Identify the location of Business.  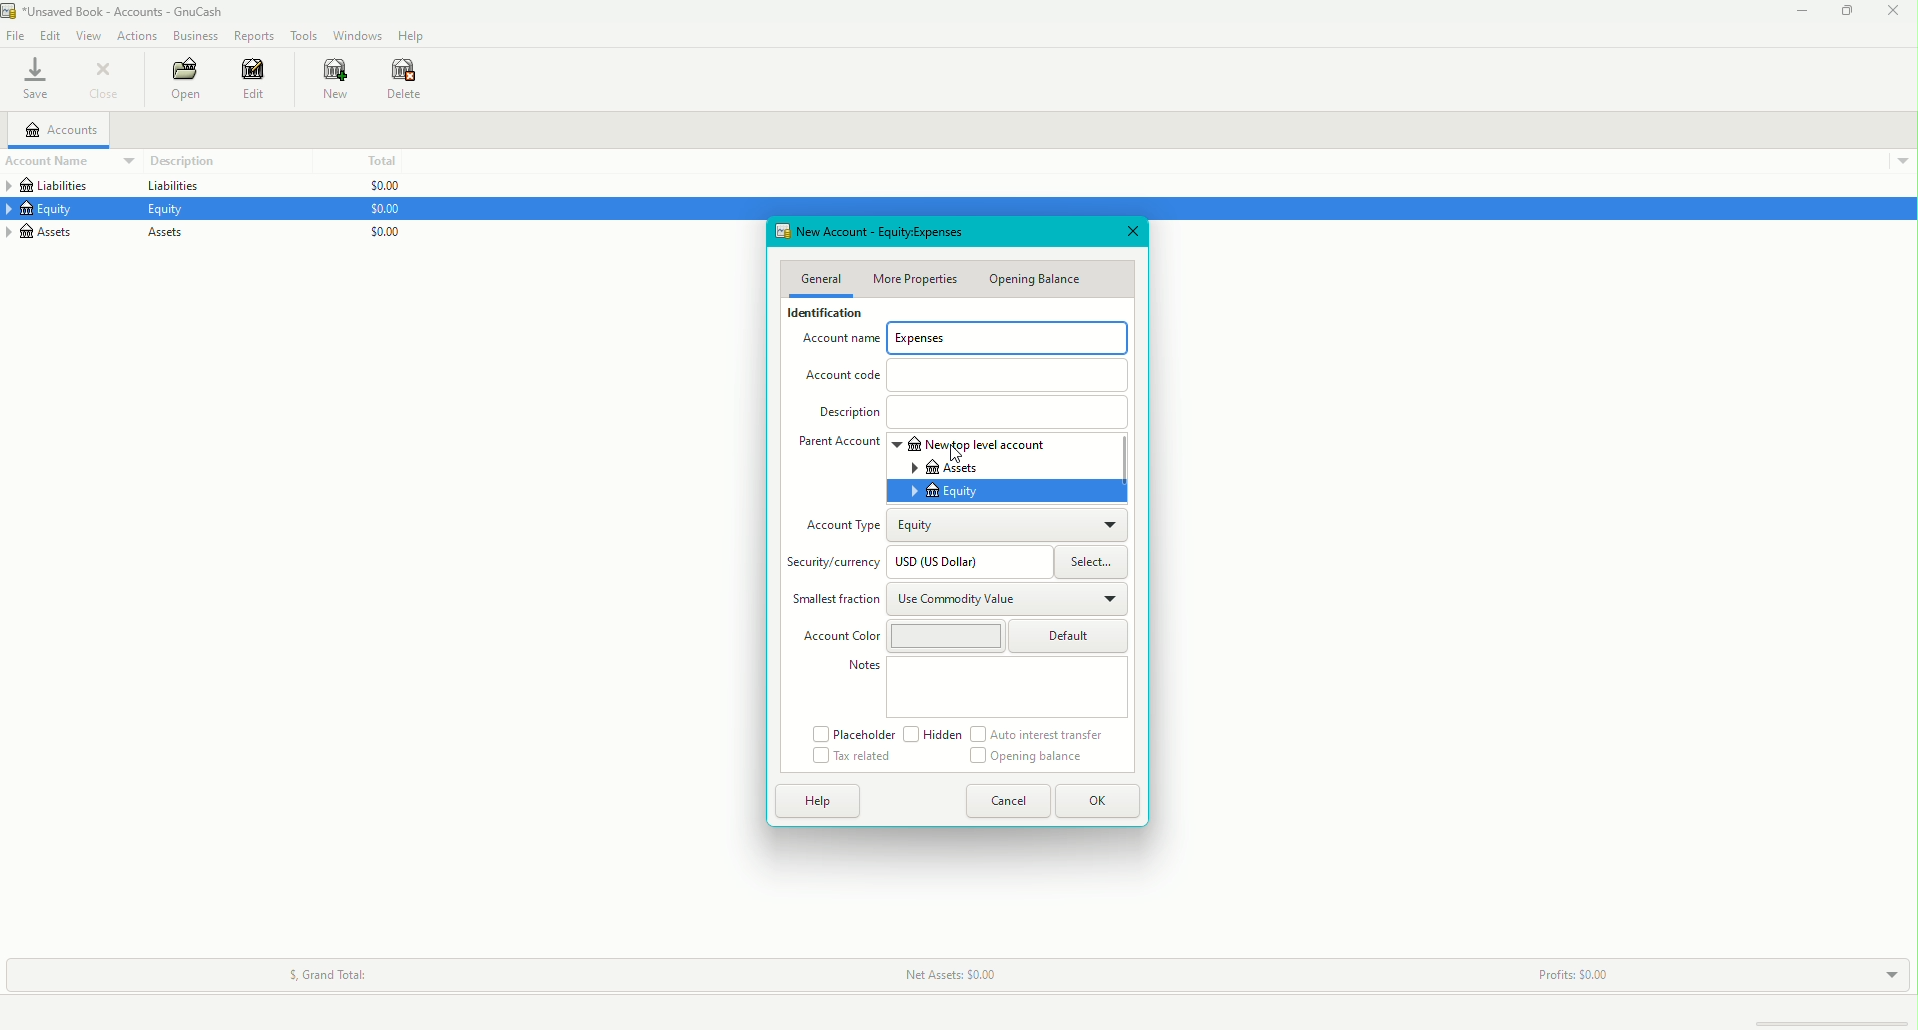
(193, 33).